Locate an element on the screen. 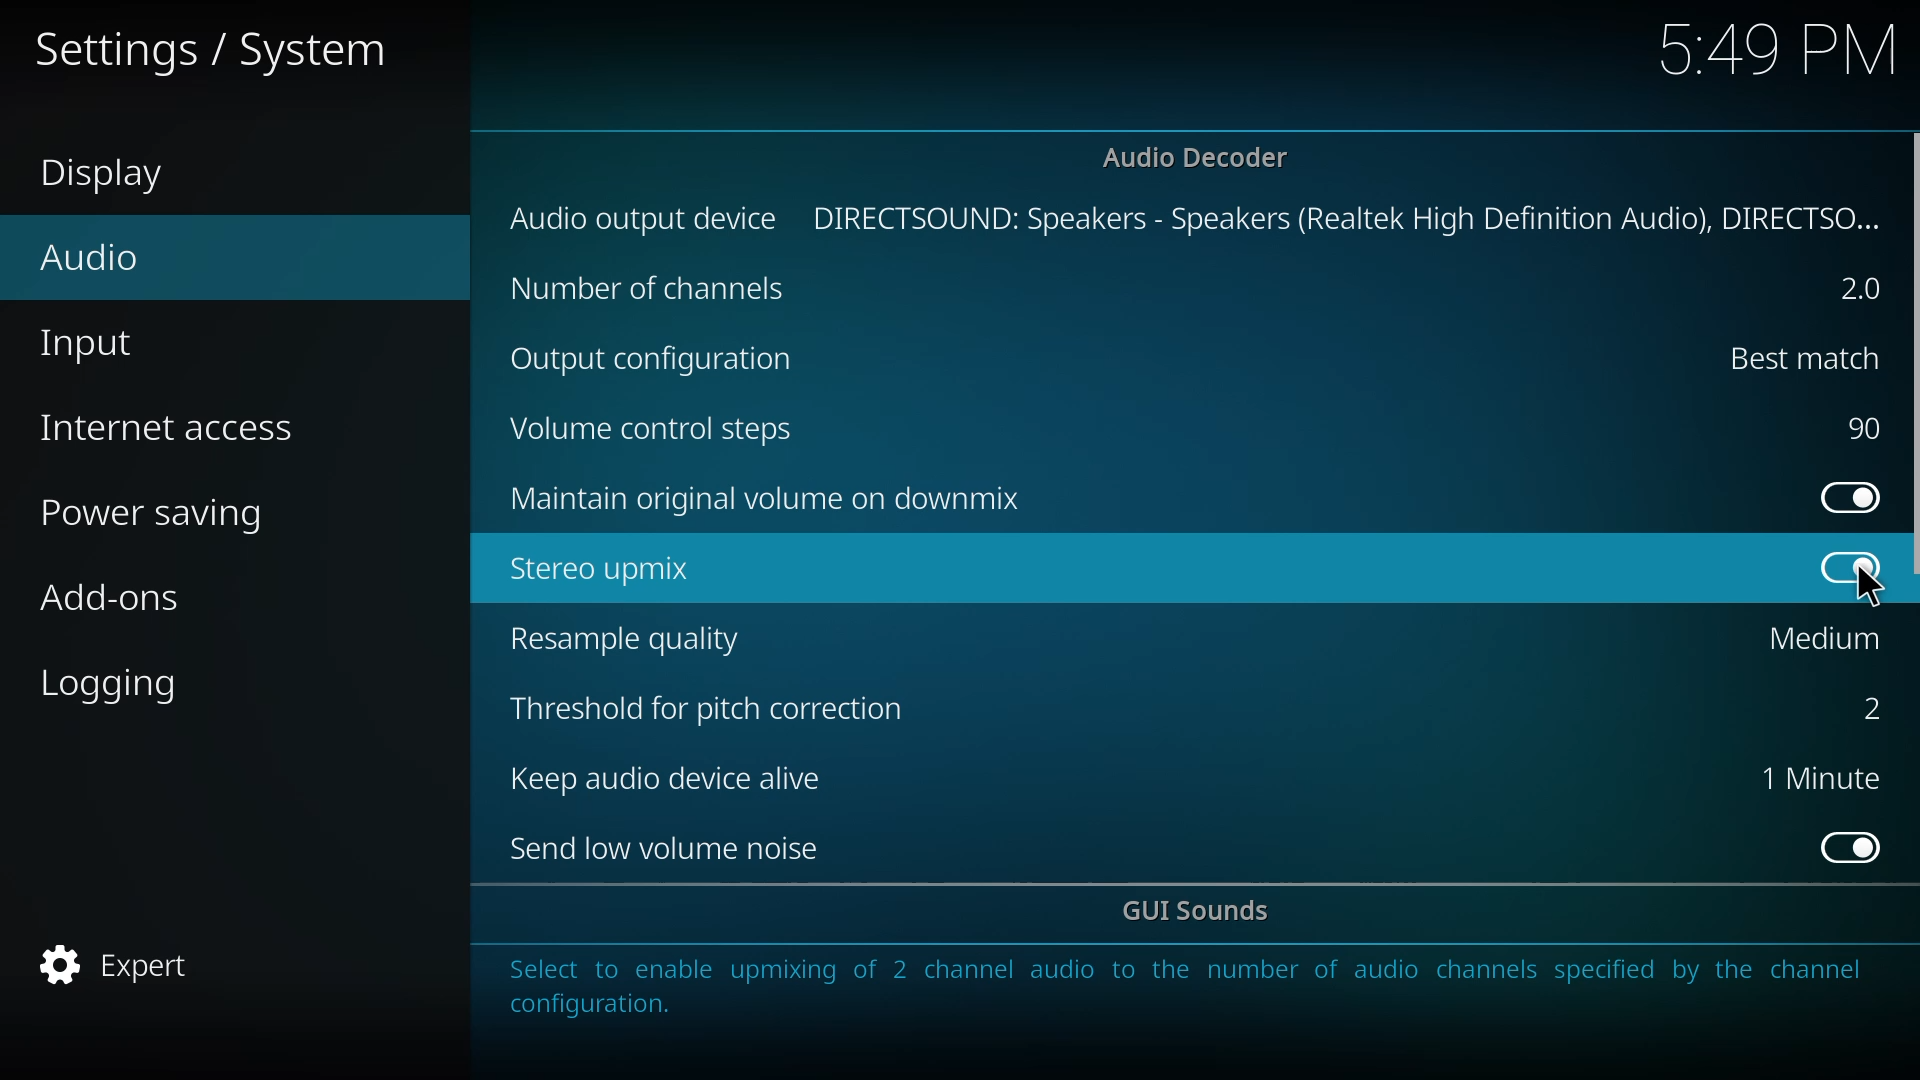  internet access  is located at coordinates (170, 421).